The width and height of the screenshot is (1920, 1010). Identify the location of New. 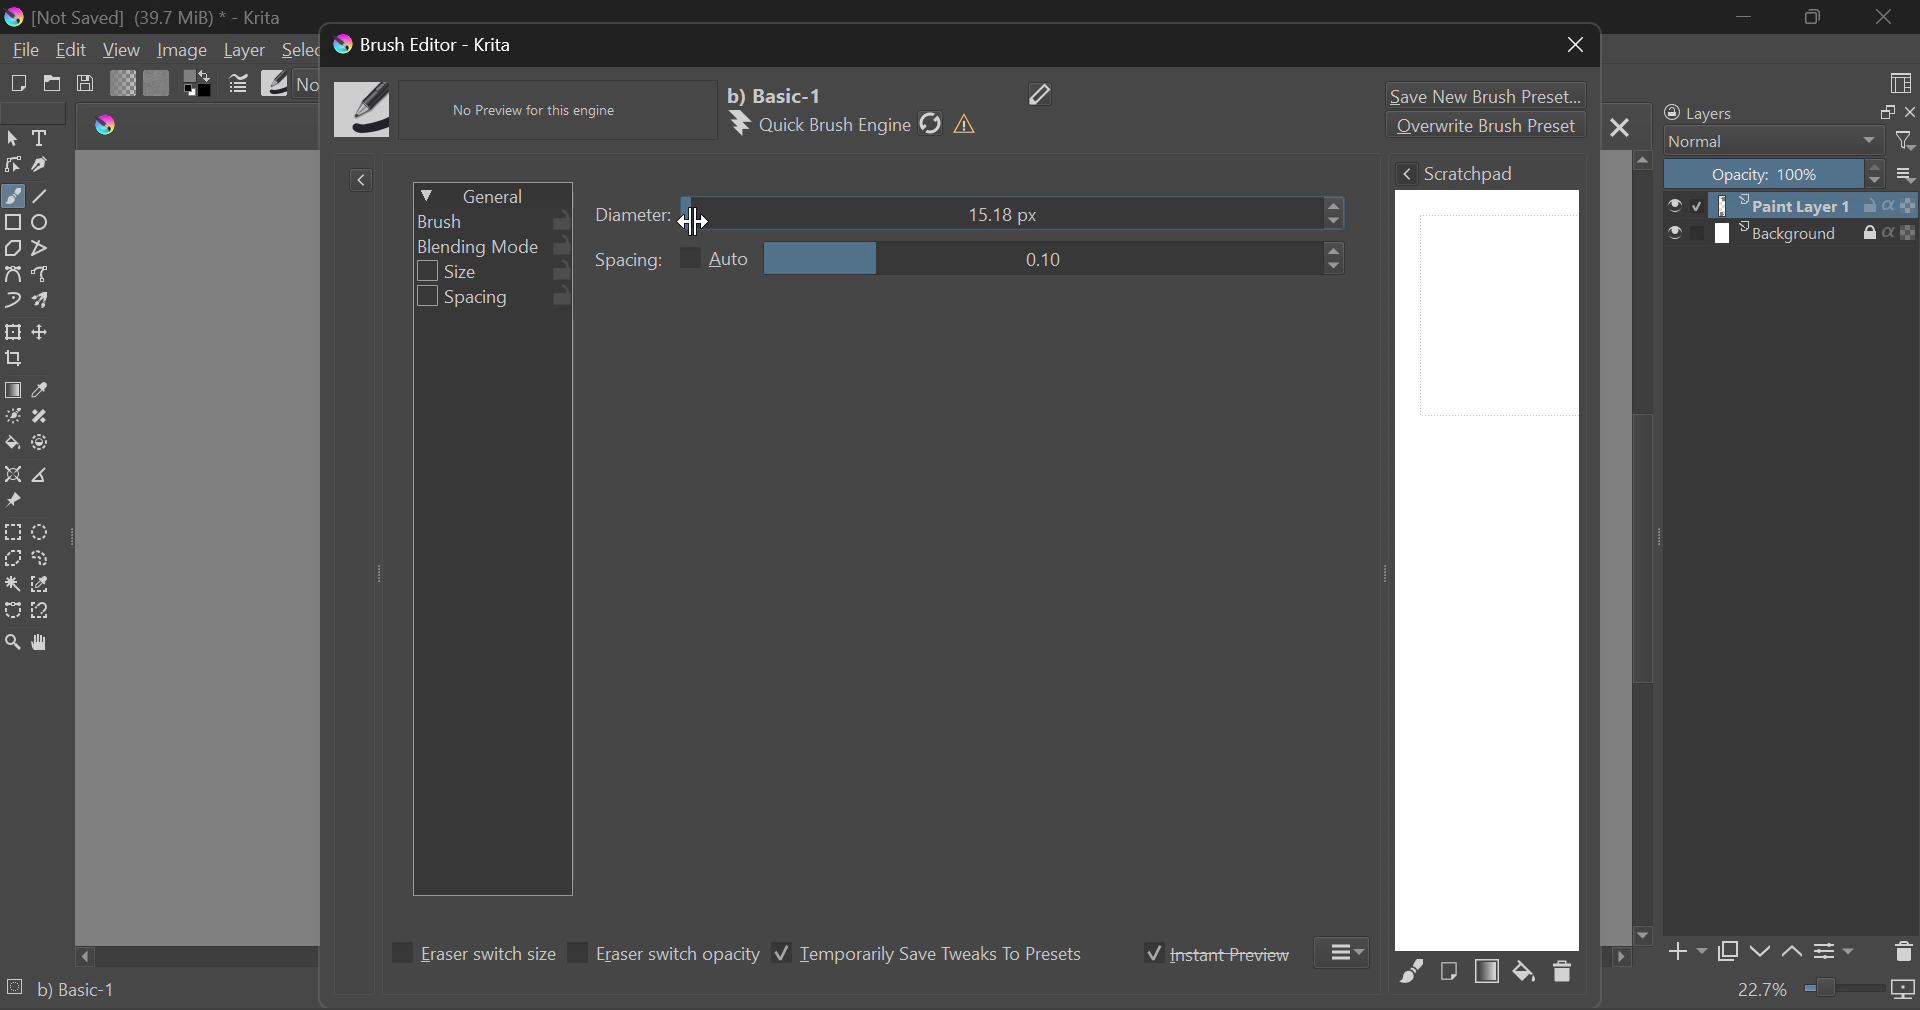
(17, 84).